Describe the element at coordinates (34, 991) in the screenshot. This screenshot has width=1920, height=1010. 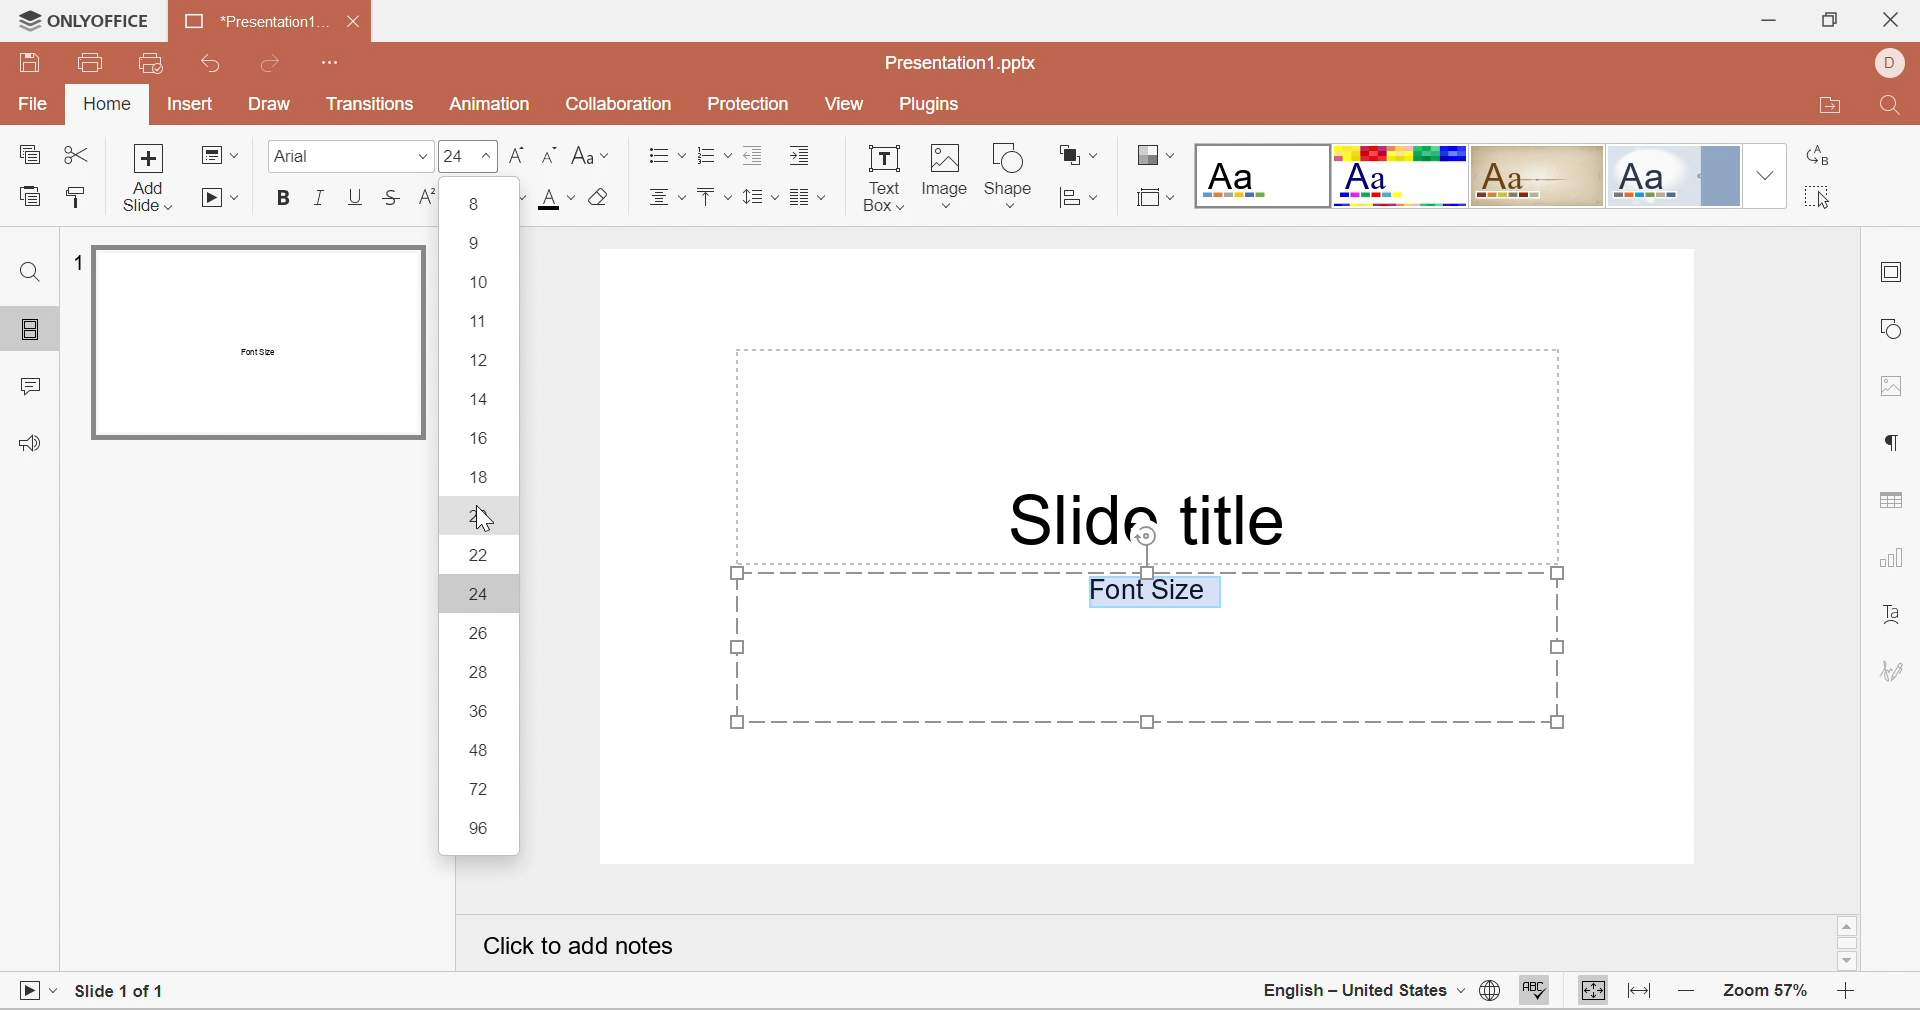
I see `Start slideshow` at that location.